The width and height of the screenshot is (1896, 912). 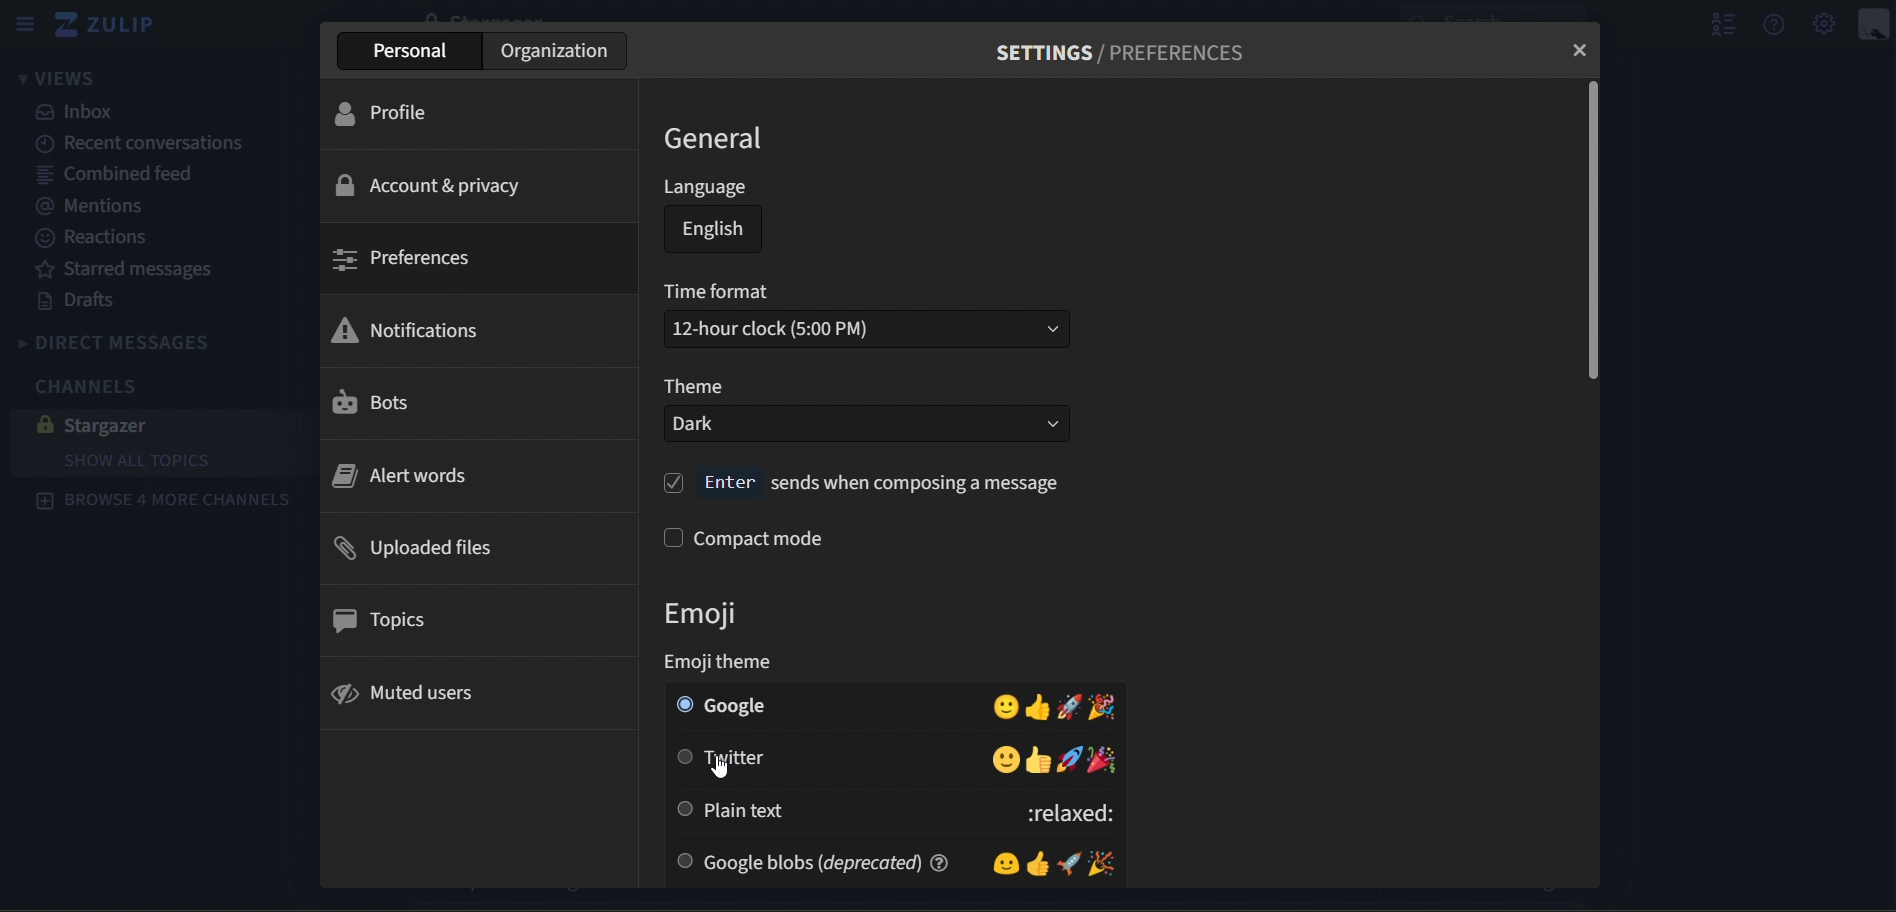 I want to click on zulip, so click(x=114, y=25).